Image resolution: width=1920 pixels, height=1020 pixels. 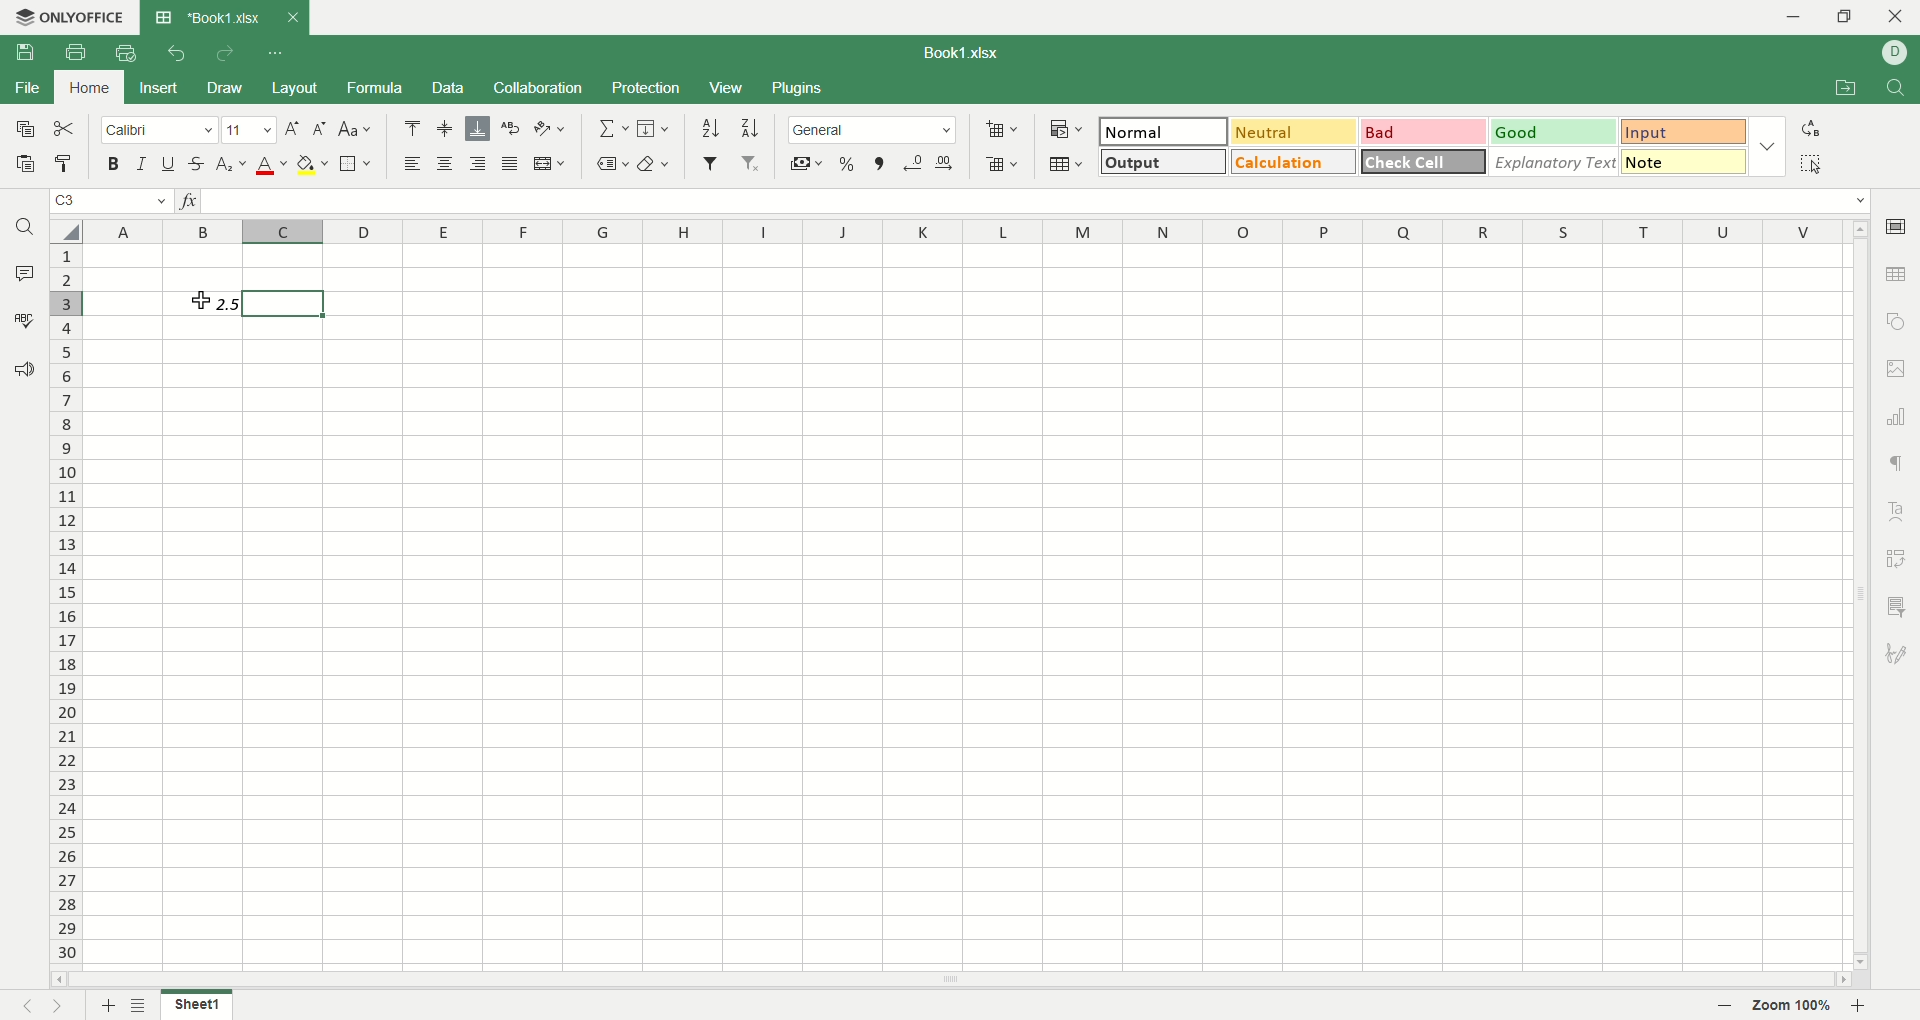 What do you see at coordinates (1003, 131) in the screenshot?
I see `insert cell` at bounding box center [1003, 131].